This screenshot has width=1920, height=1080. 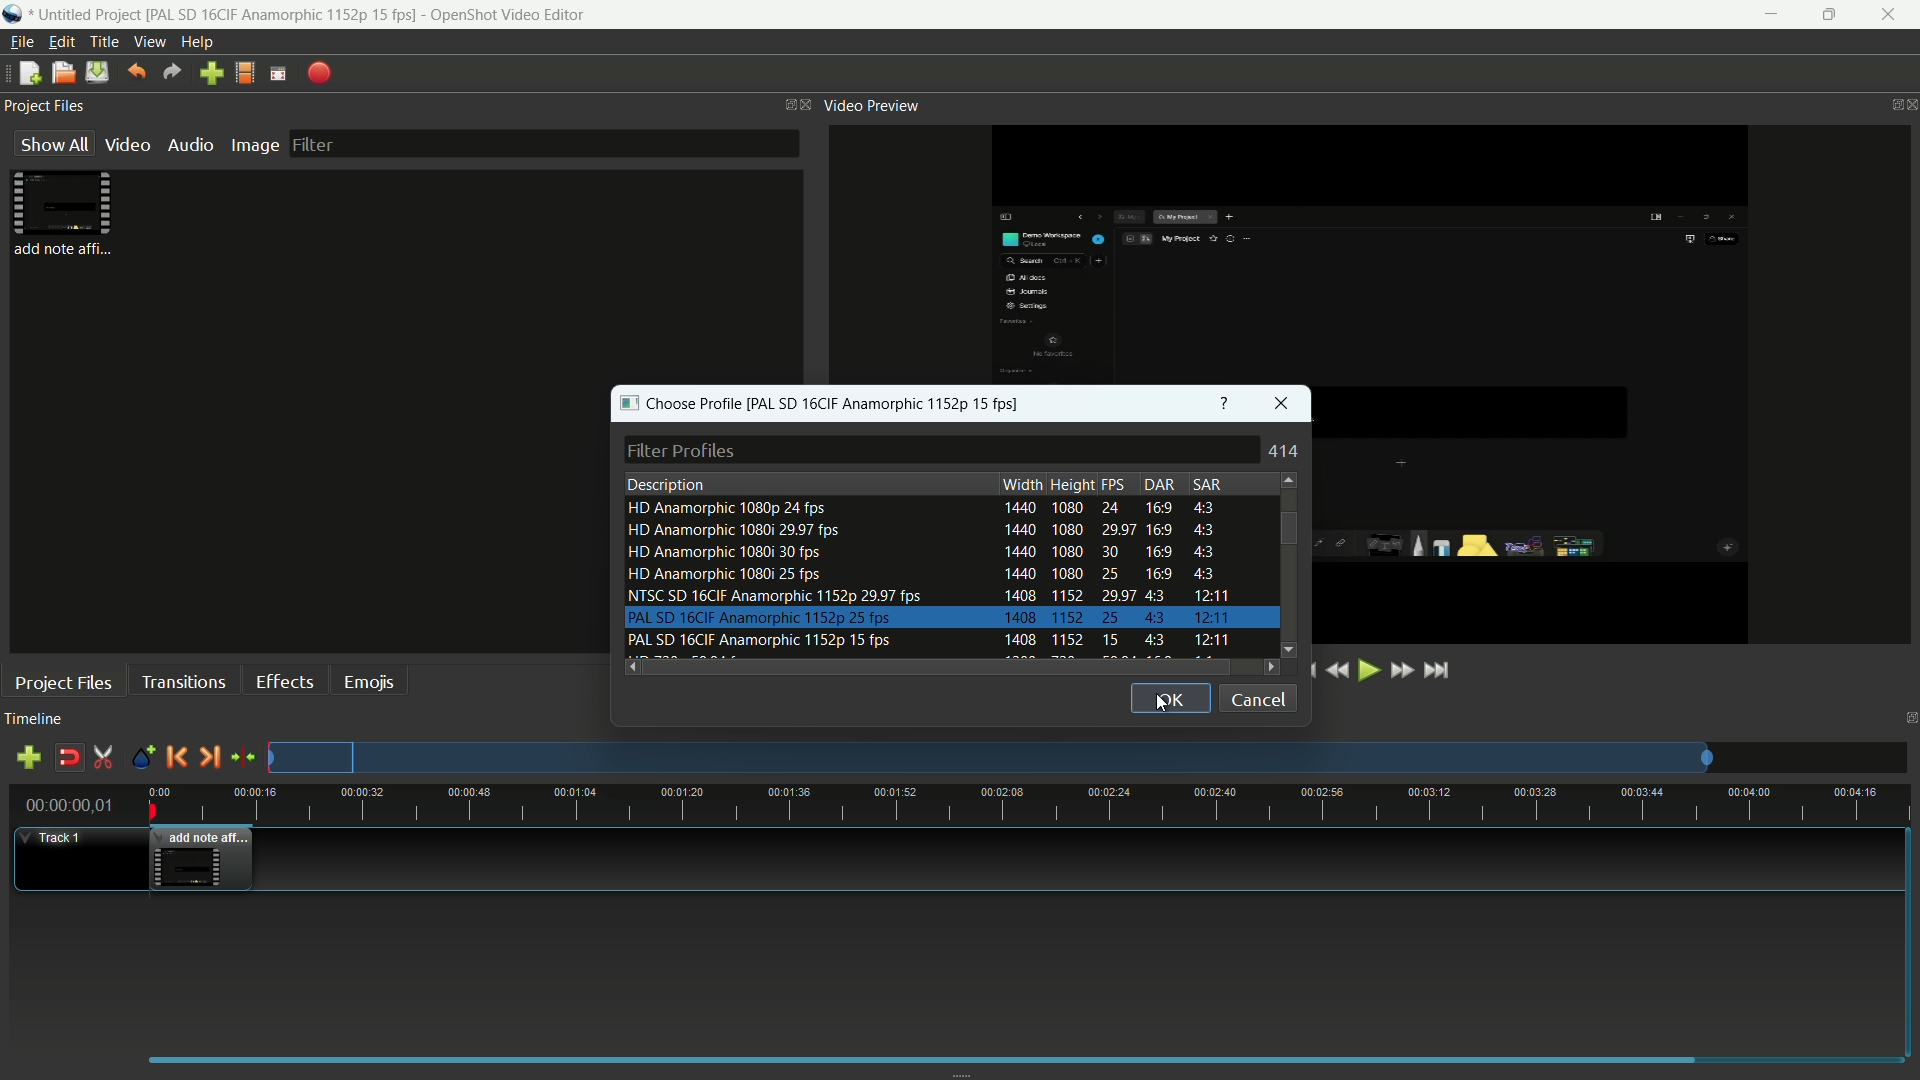 What do you see at coordinates (1210, 483) in the screenshot?
I see `sar` at bounding box center [1210, 483].